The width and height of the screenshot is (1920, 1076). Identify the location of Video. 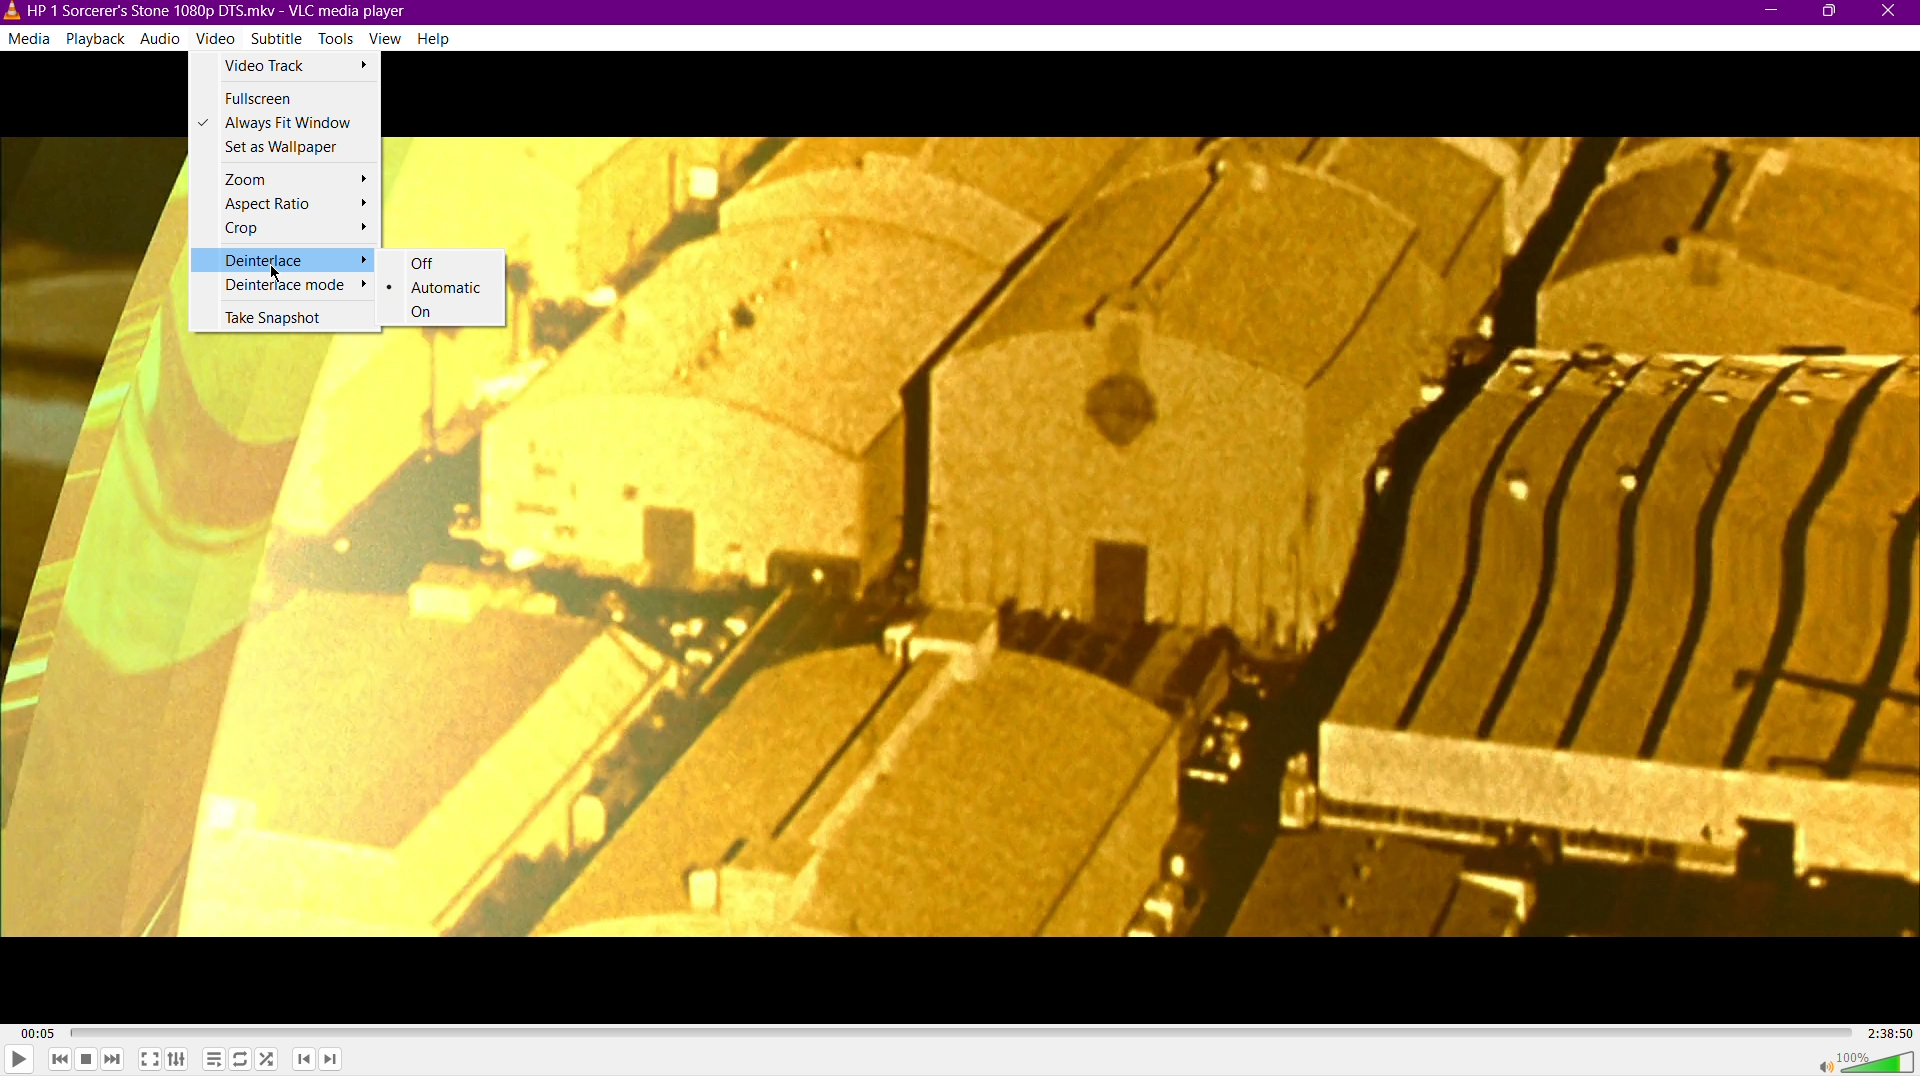
(218, 38).